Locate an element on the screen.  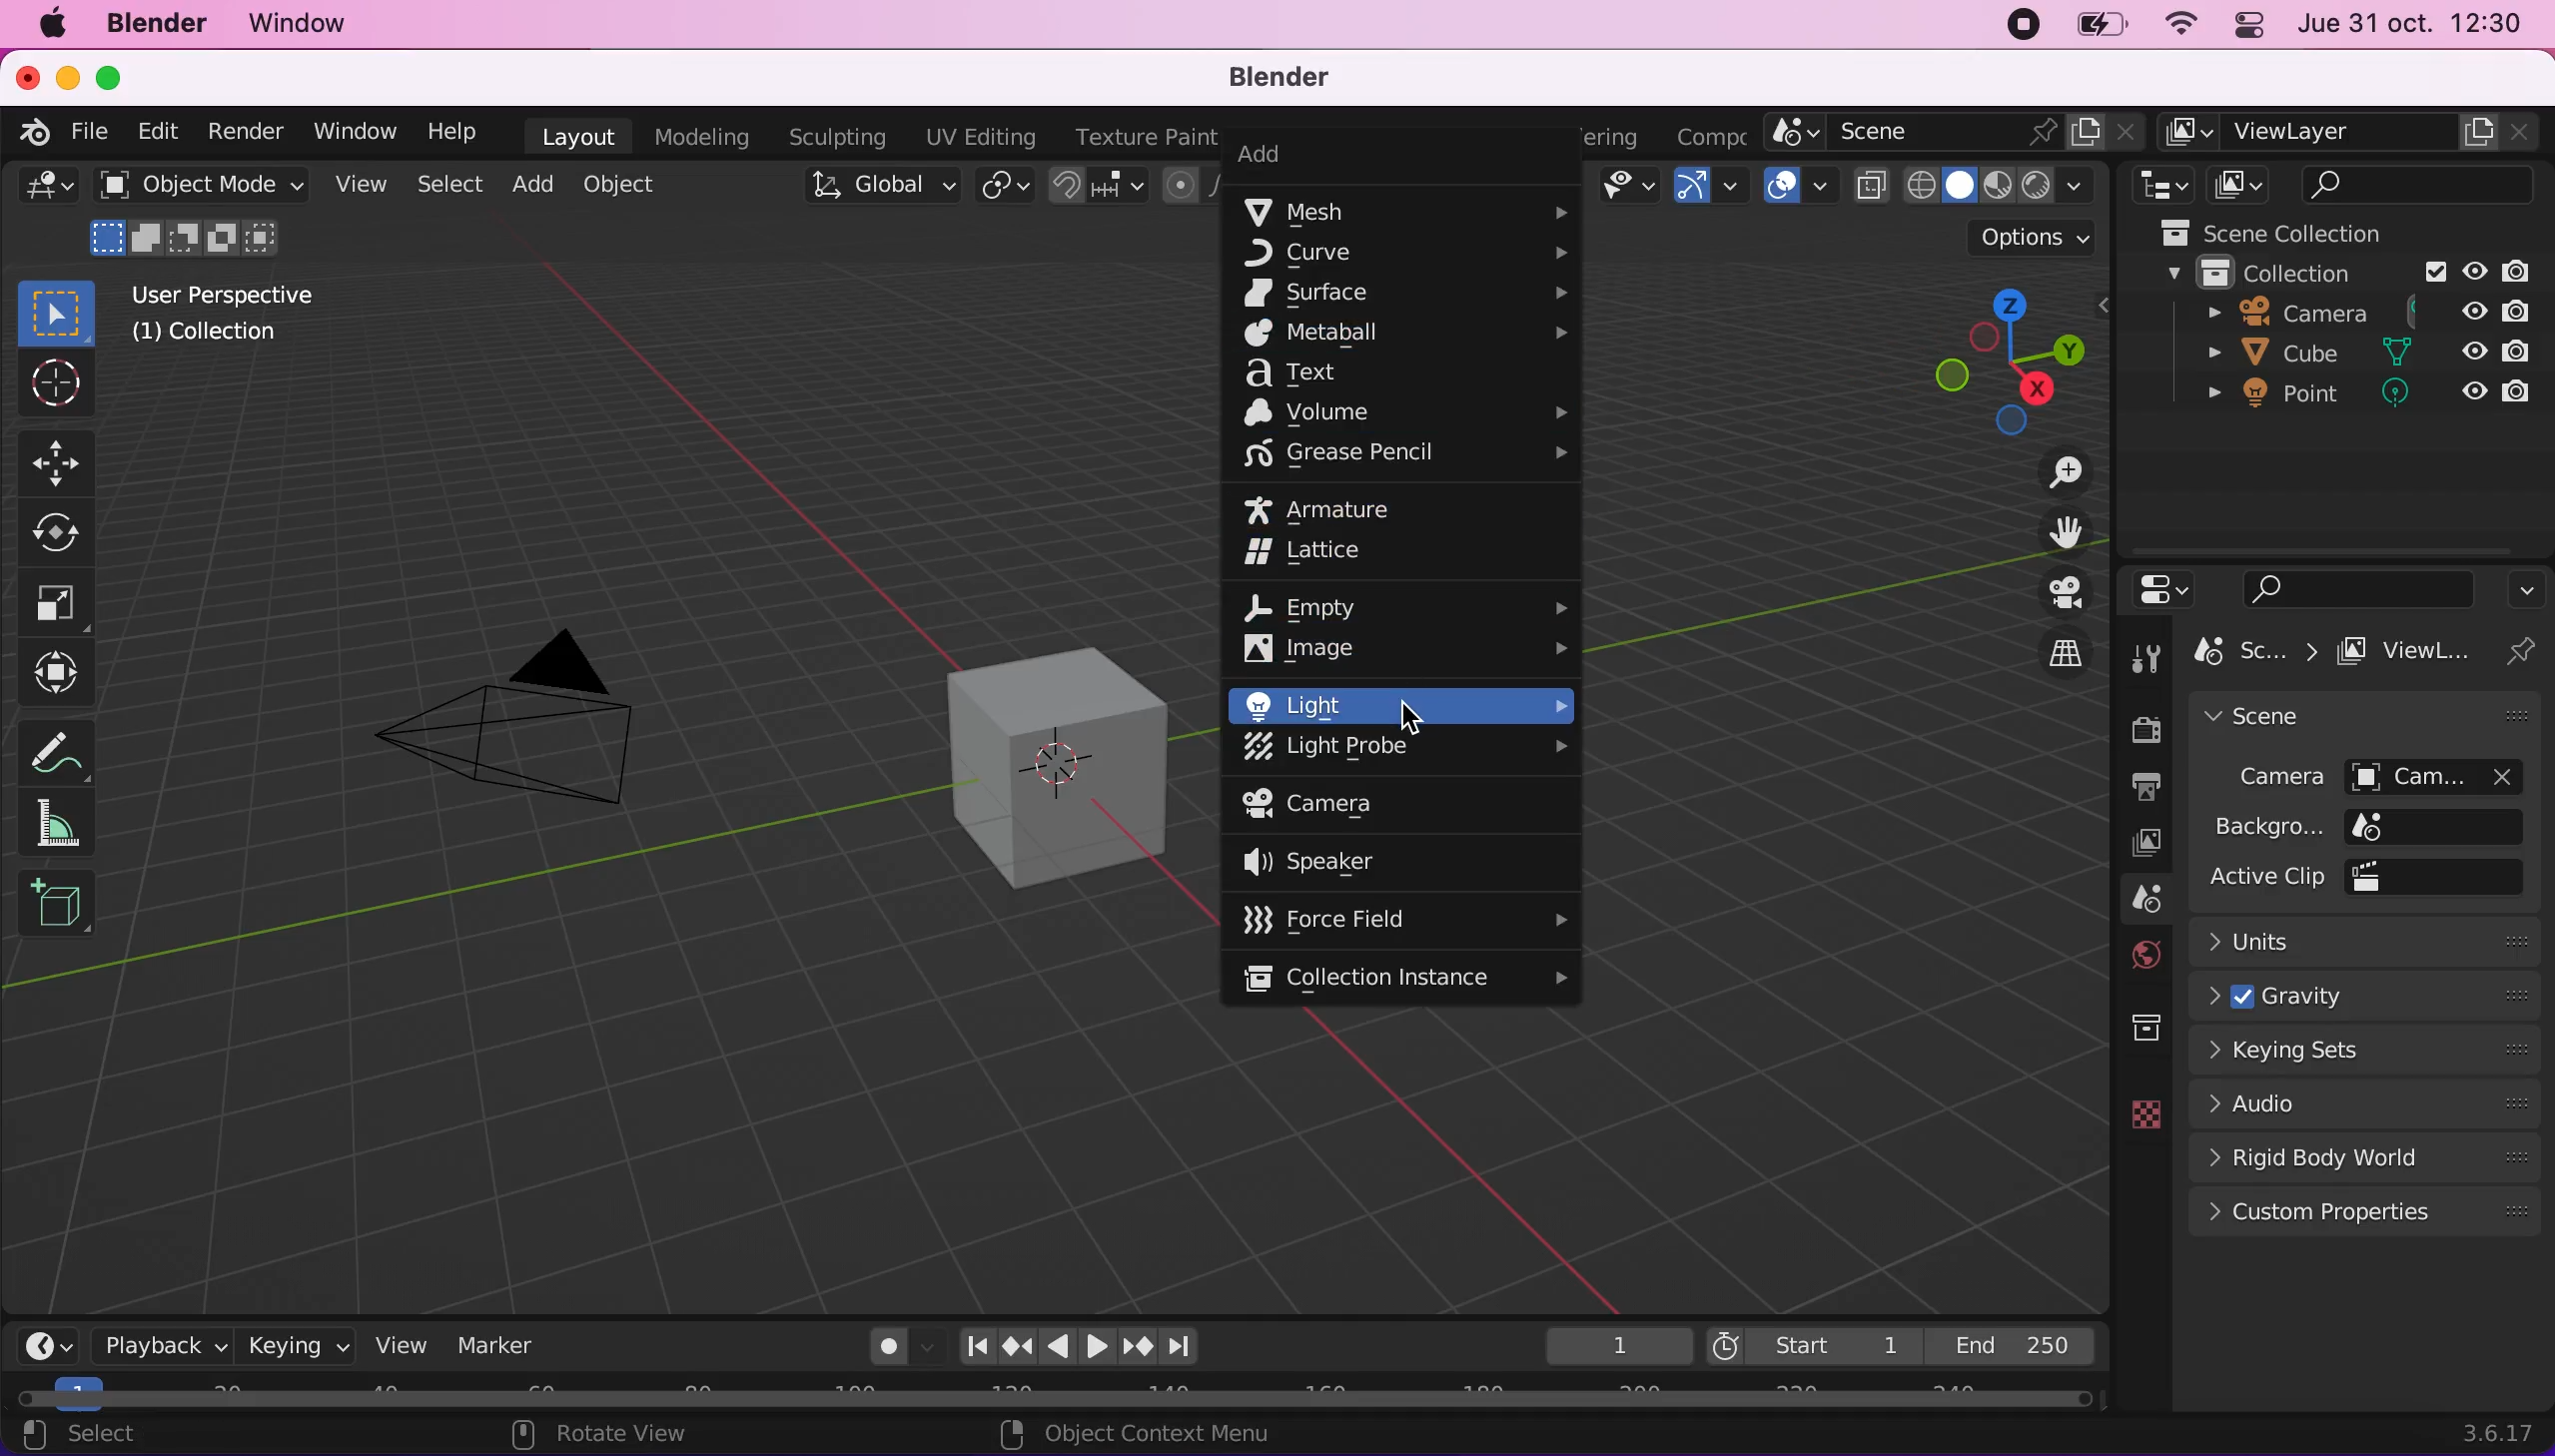
scene is located at coordinates (2261, 652).